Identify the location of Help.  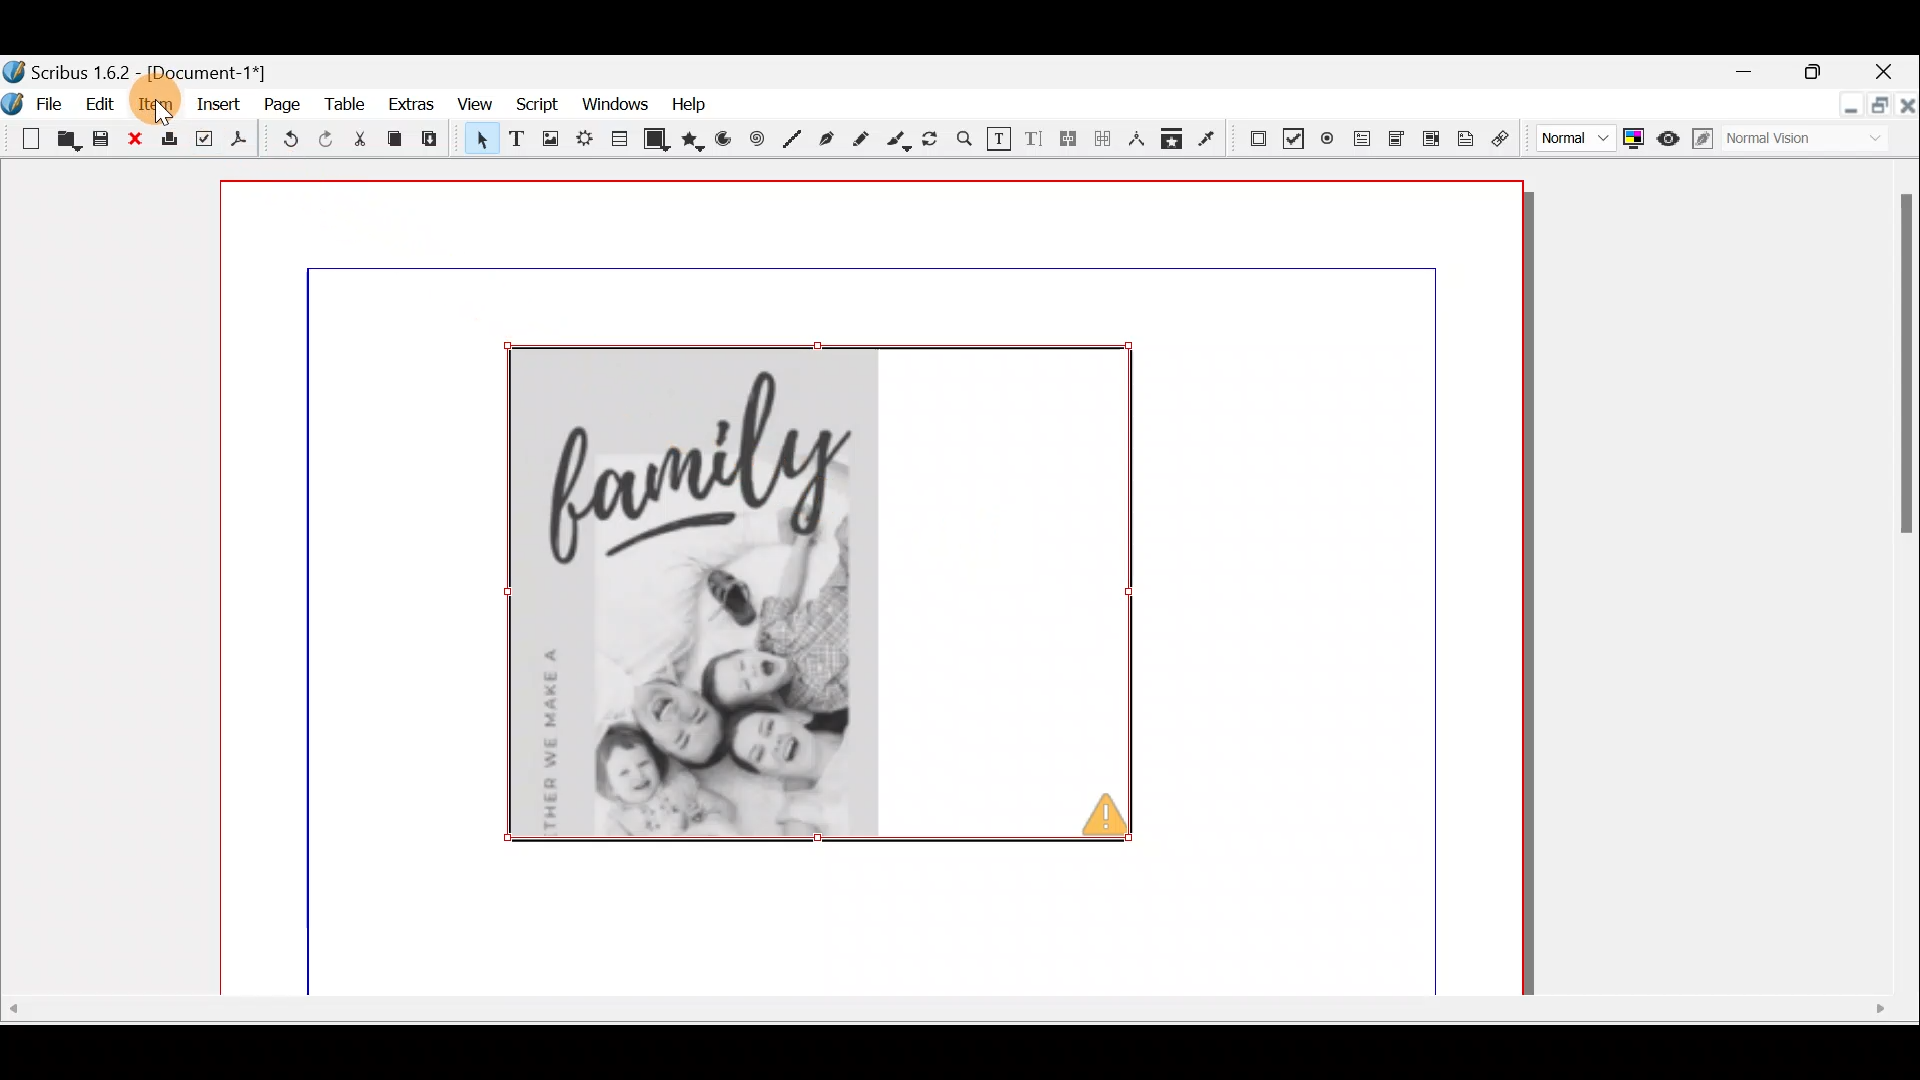
(684, 104).